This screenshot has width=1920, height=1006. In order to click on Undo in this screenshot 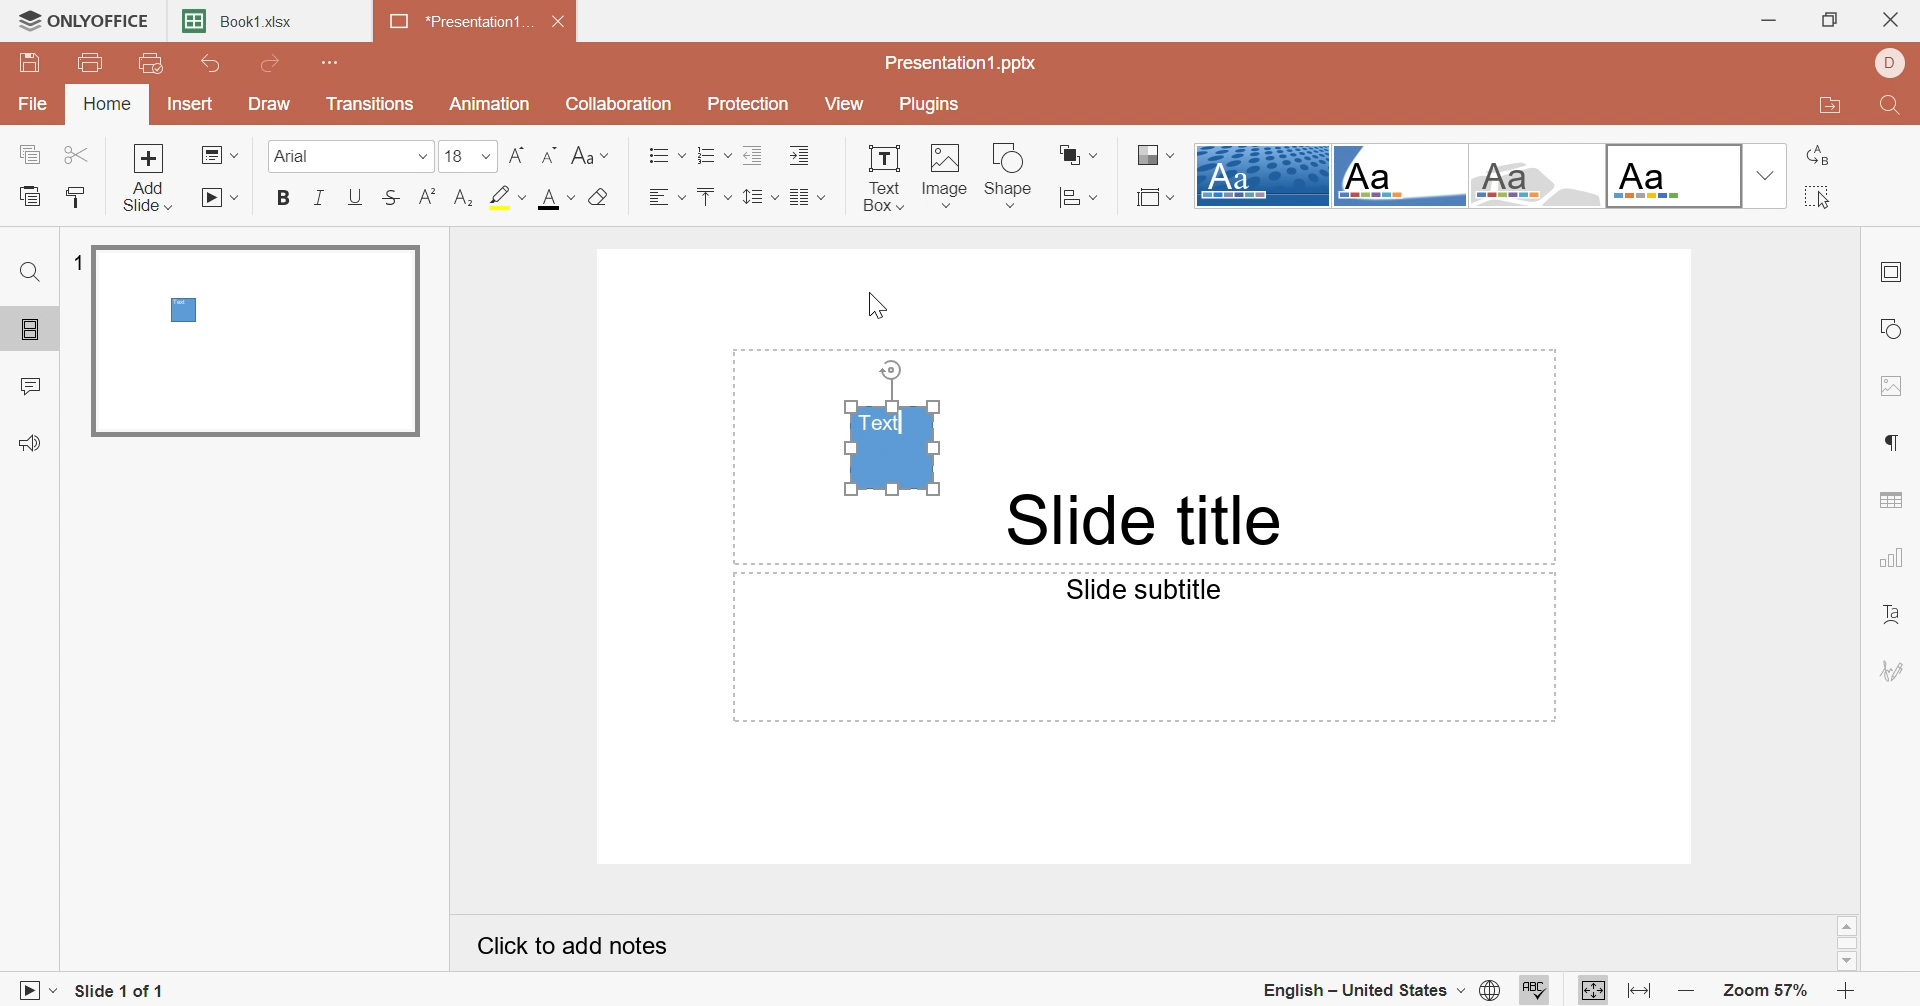, I will do `click(211, 68)`.